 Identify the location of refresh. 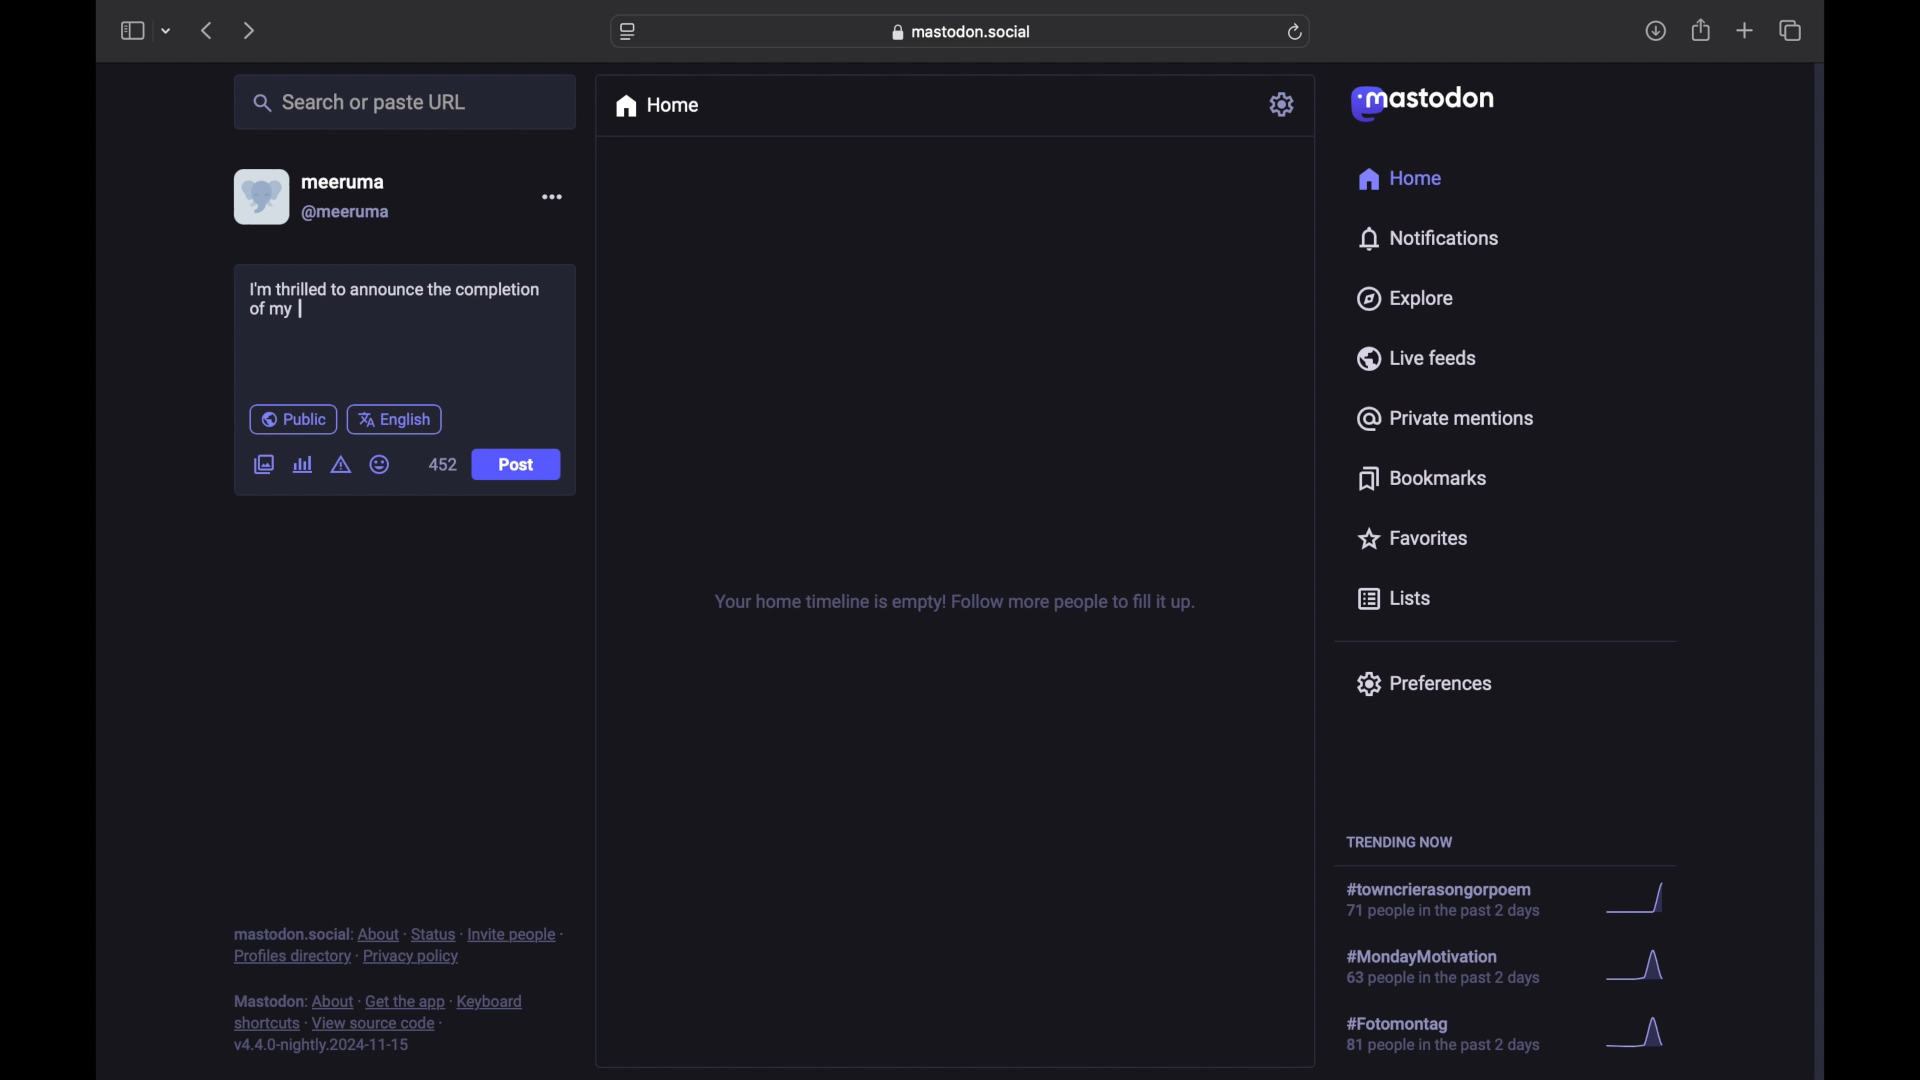
(1295, 32).